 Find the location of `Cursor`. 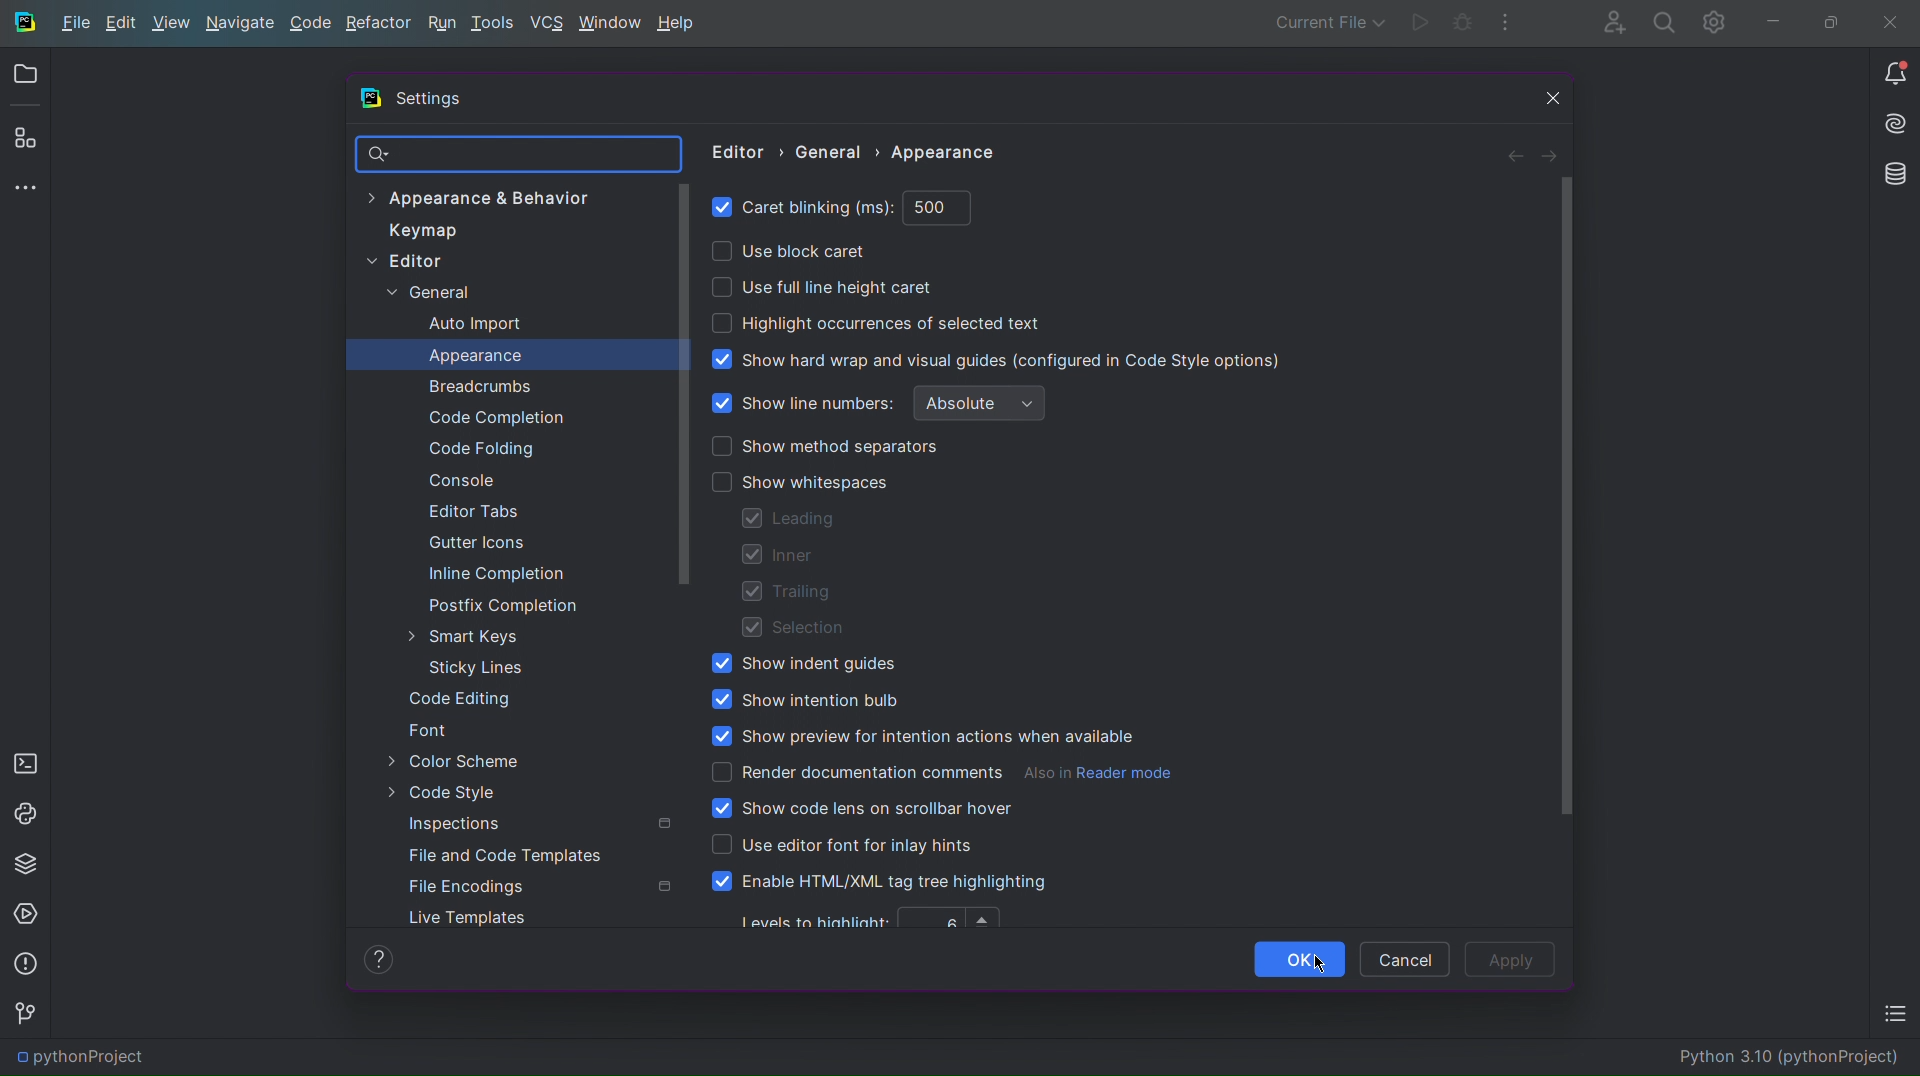

Cursor is located at coordinates (1321, 966).